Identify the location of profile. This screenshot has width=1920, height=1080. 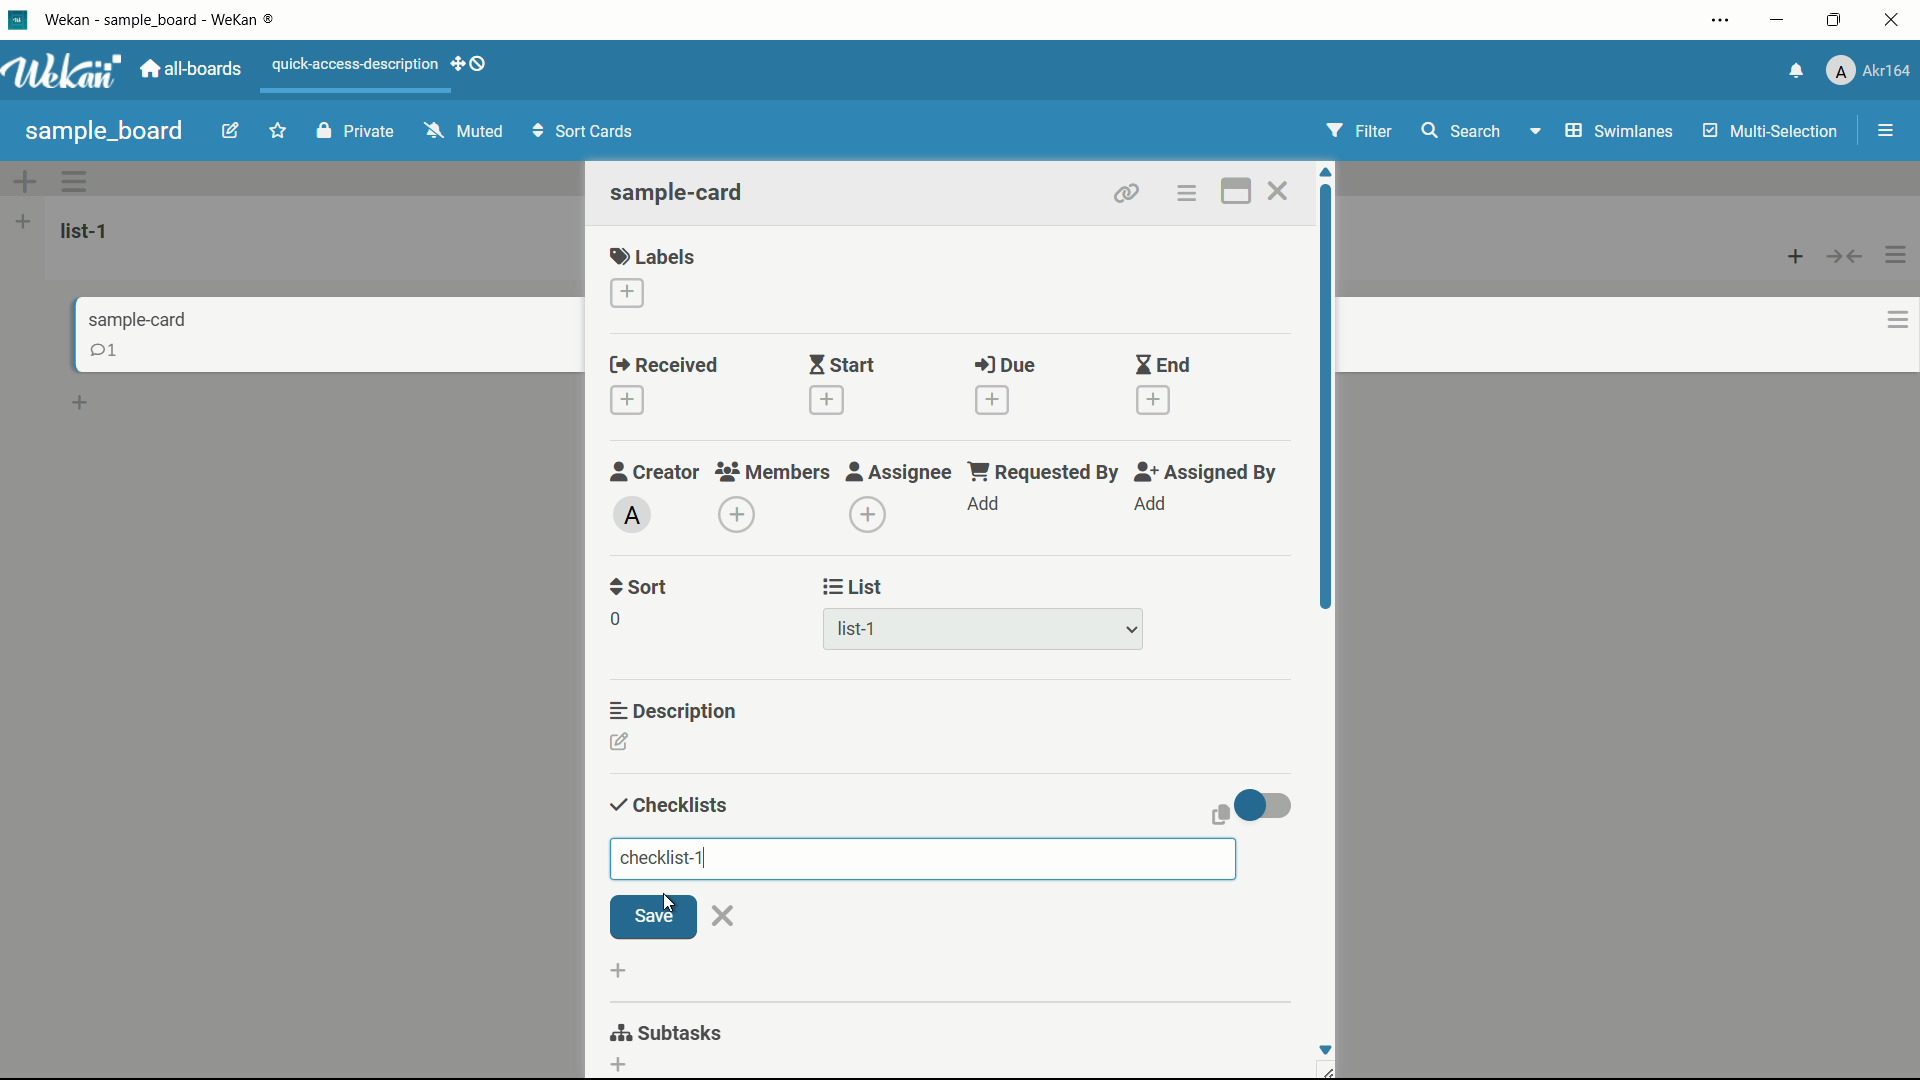
(1870, 72).